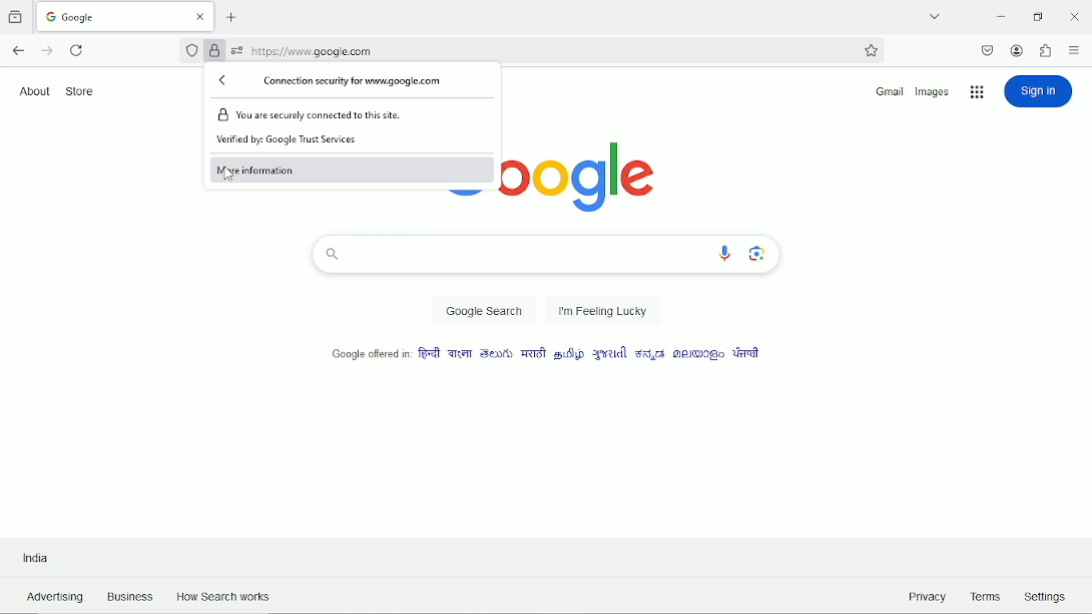 This screenshot has height=614, width=1092. I want to click on language, so click(608, 355).